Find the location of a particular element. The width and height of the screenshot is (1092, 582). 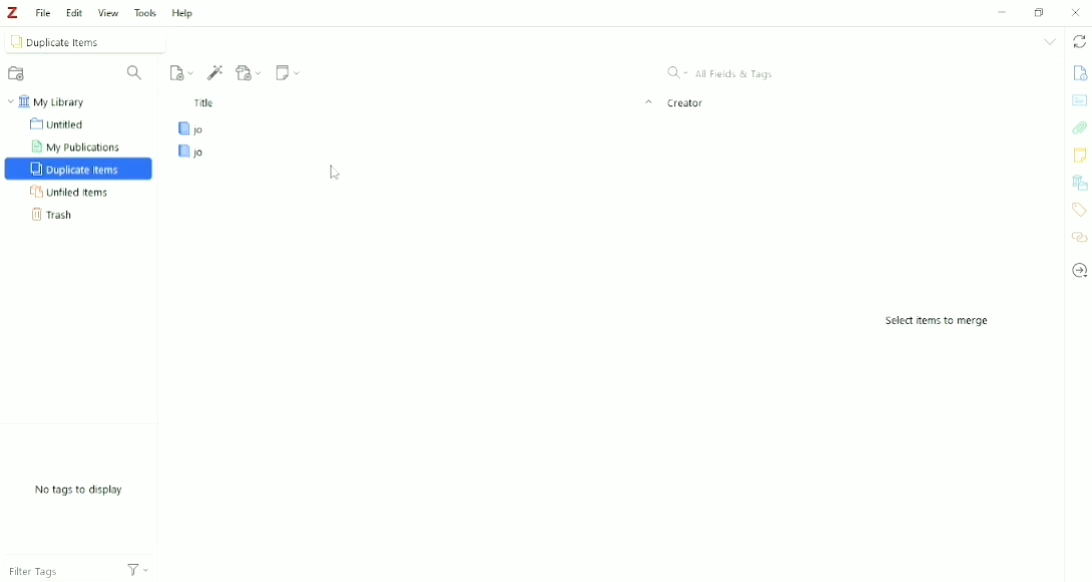

Unfiled Items is located at coordinates (77, 192).